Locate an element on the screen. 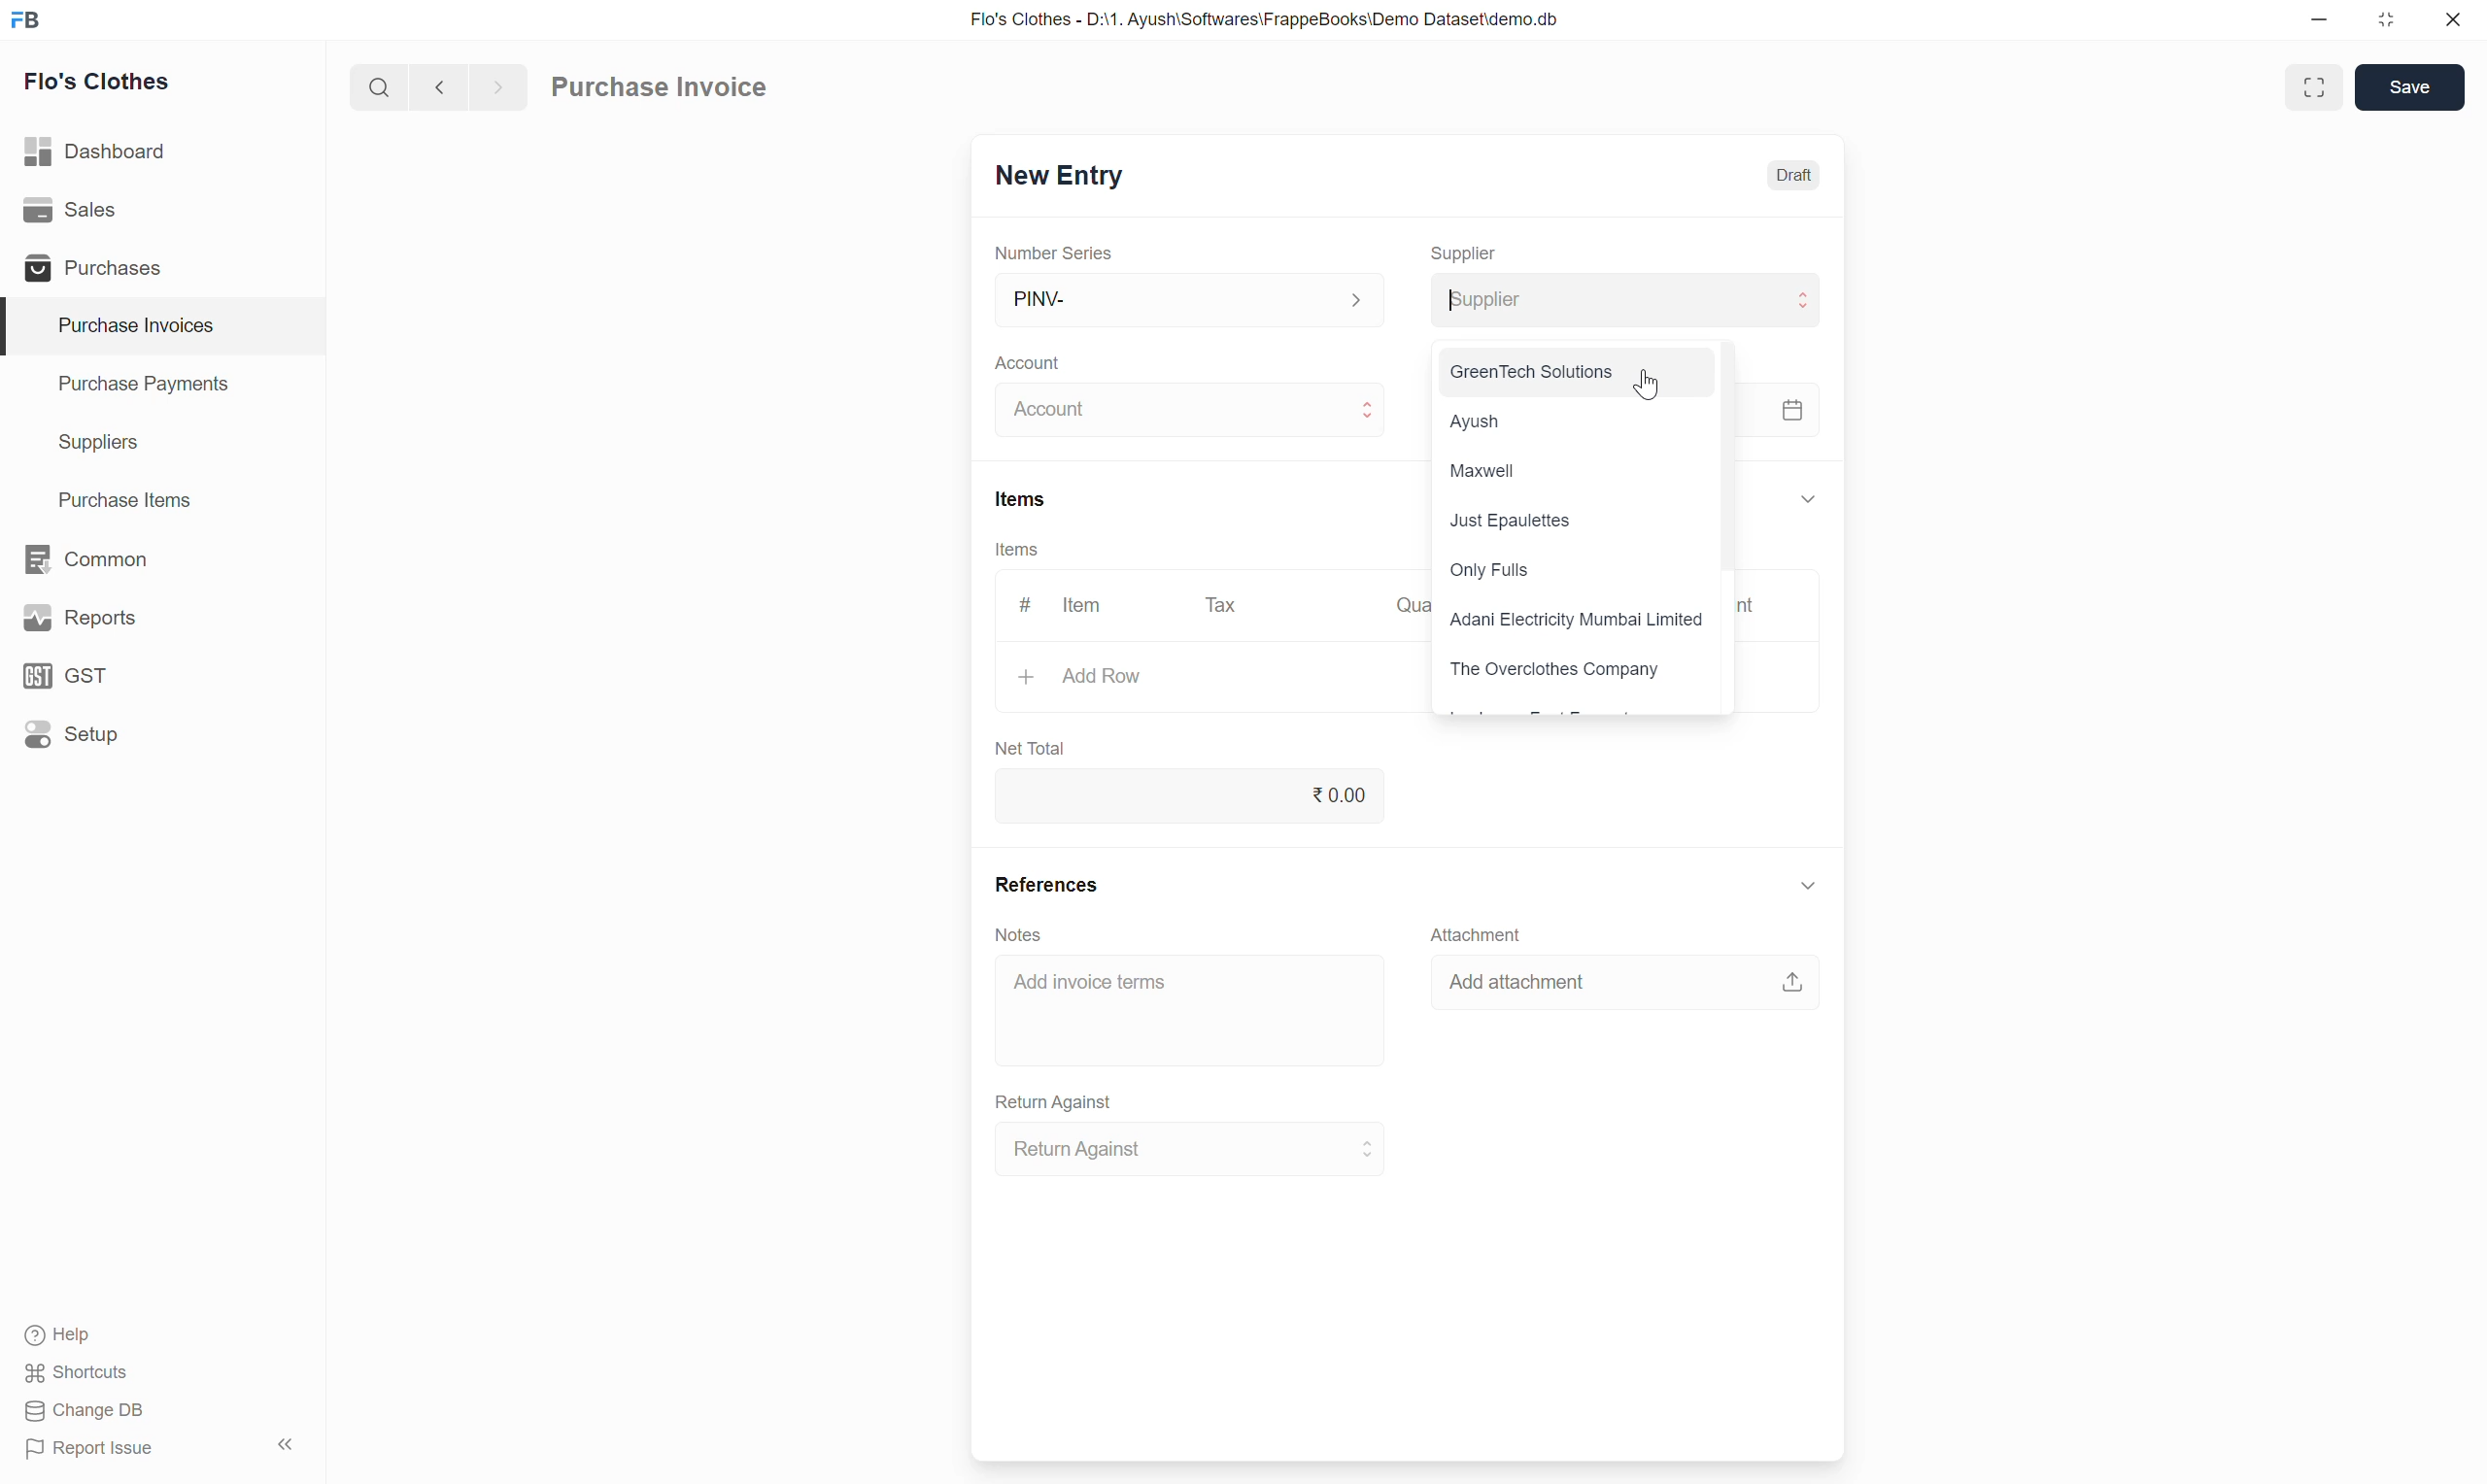 The height and width of the screenshot is (1484, 2487). References is located at coordinates (1047, 883).